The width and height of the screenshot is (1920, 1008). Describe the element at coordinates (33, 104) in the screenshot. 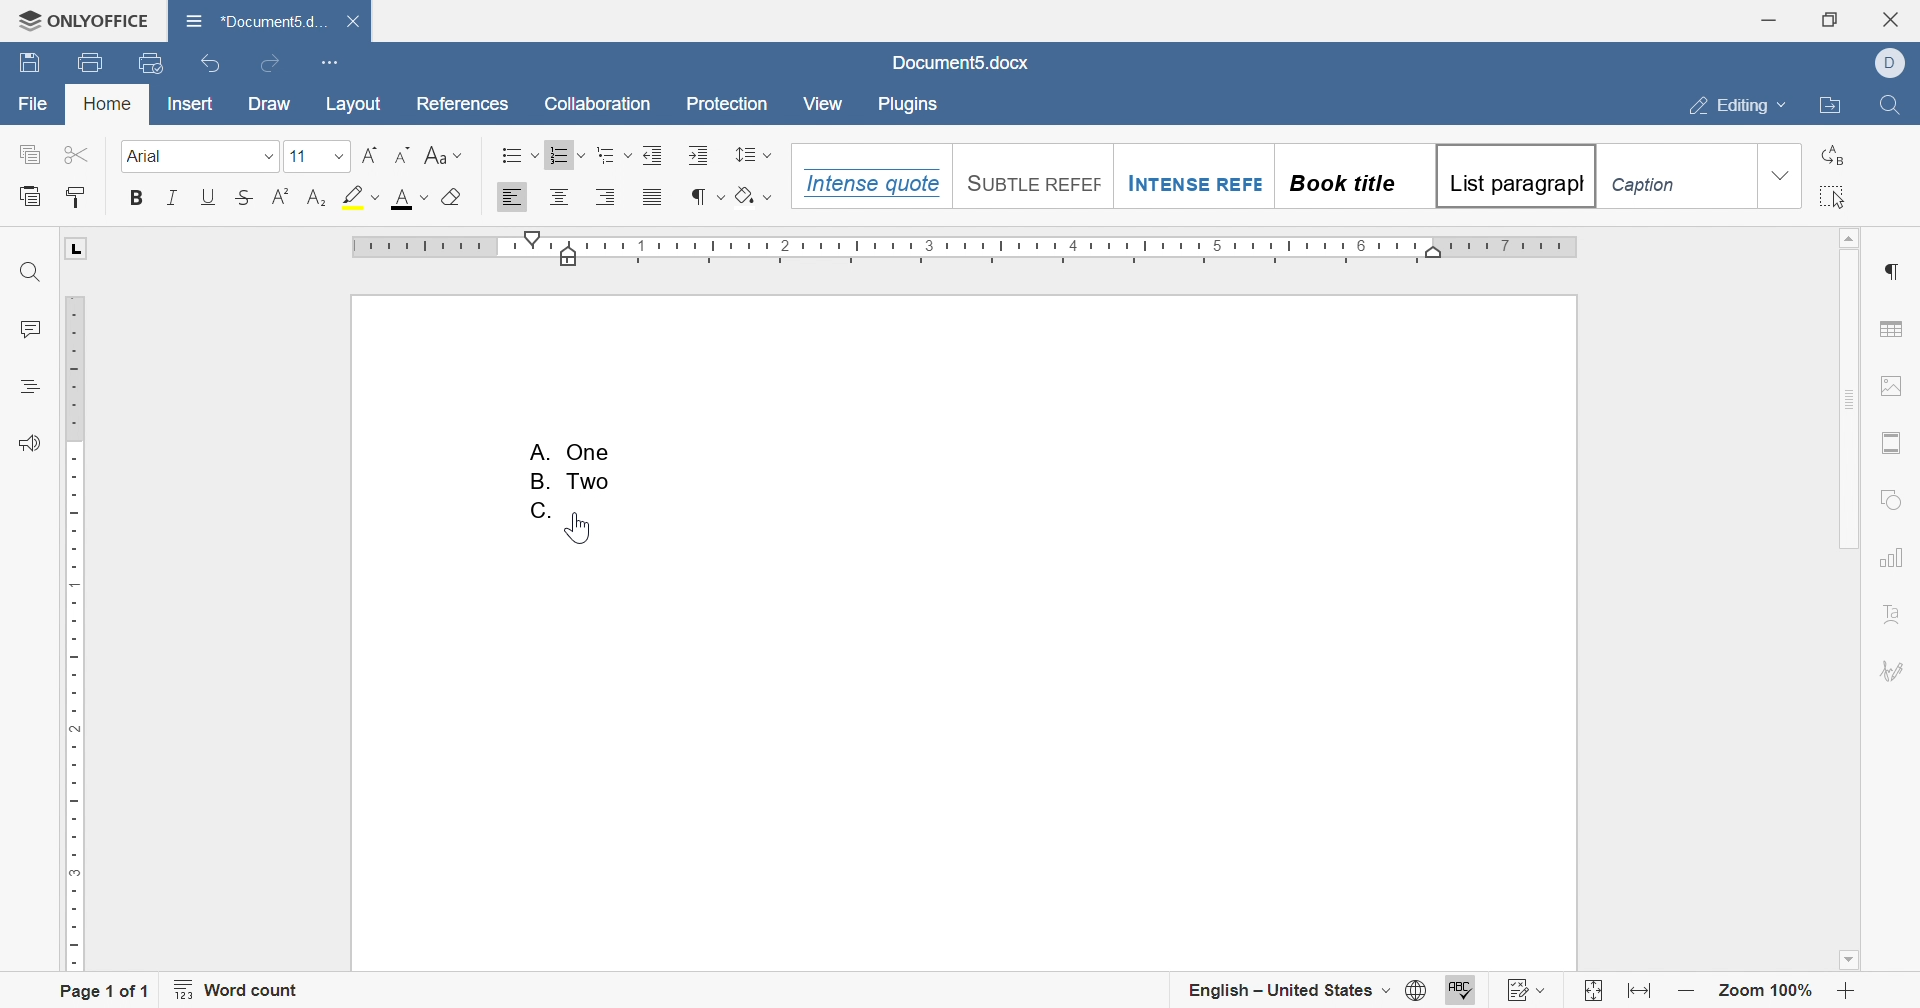

I see `file` at that location.